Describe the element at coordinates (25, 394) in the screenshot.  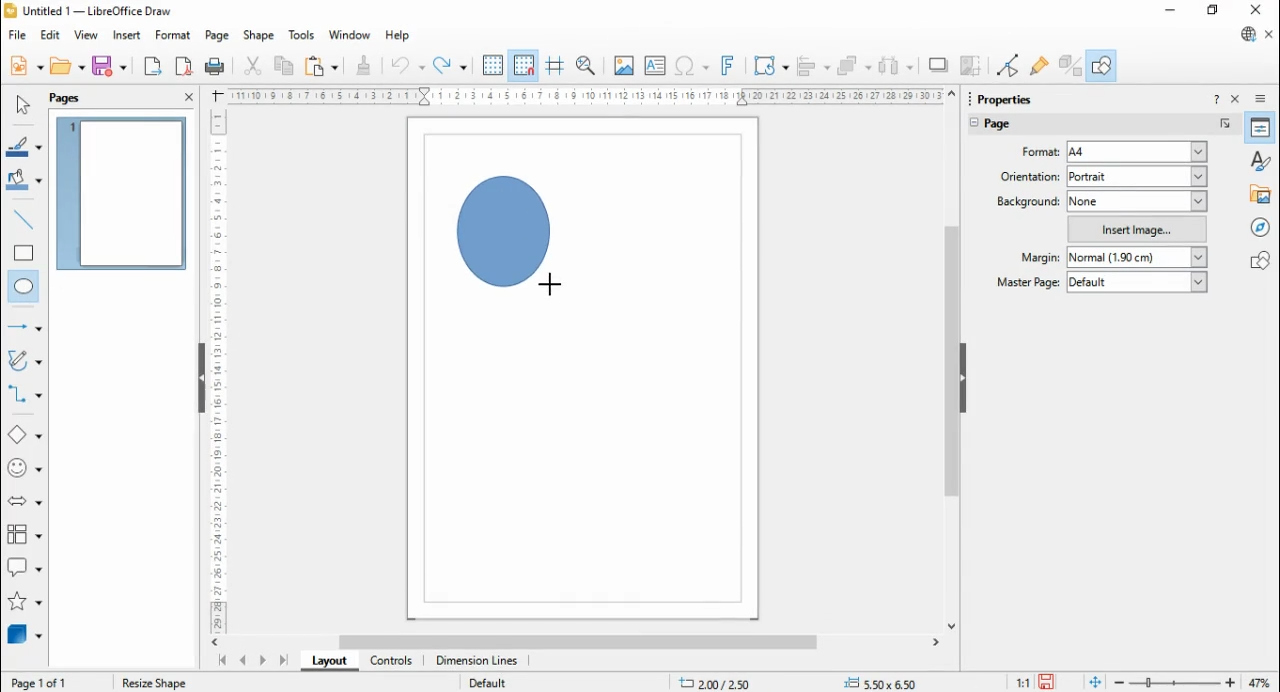
I see `connectors` at that location.